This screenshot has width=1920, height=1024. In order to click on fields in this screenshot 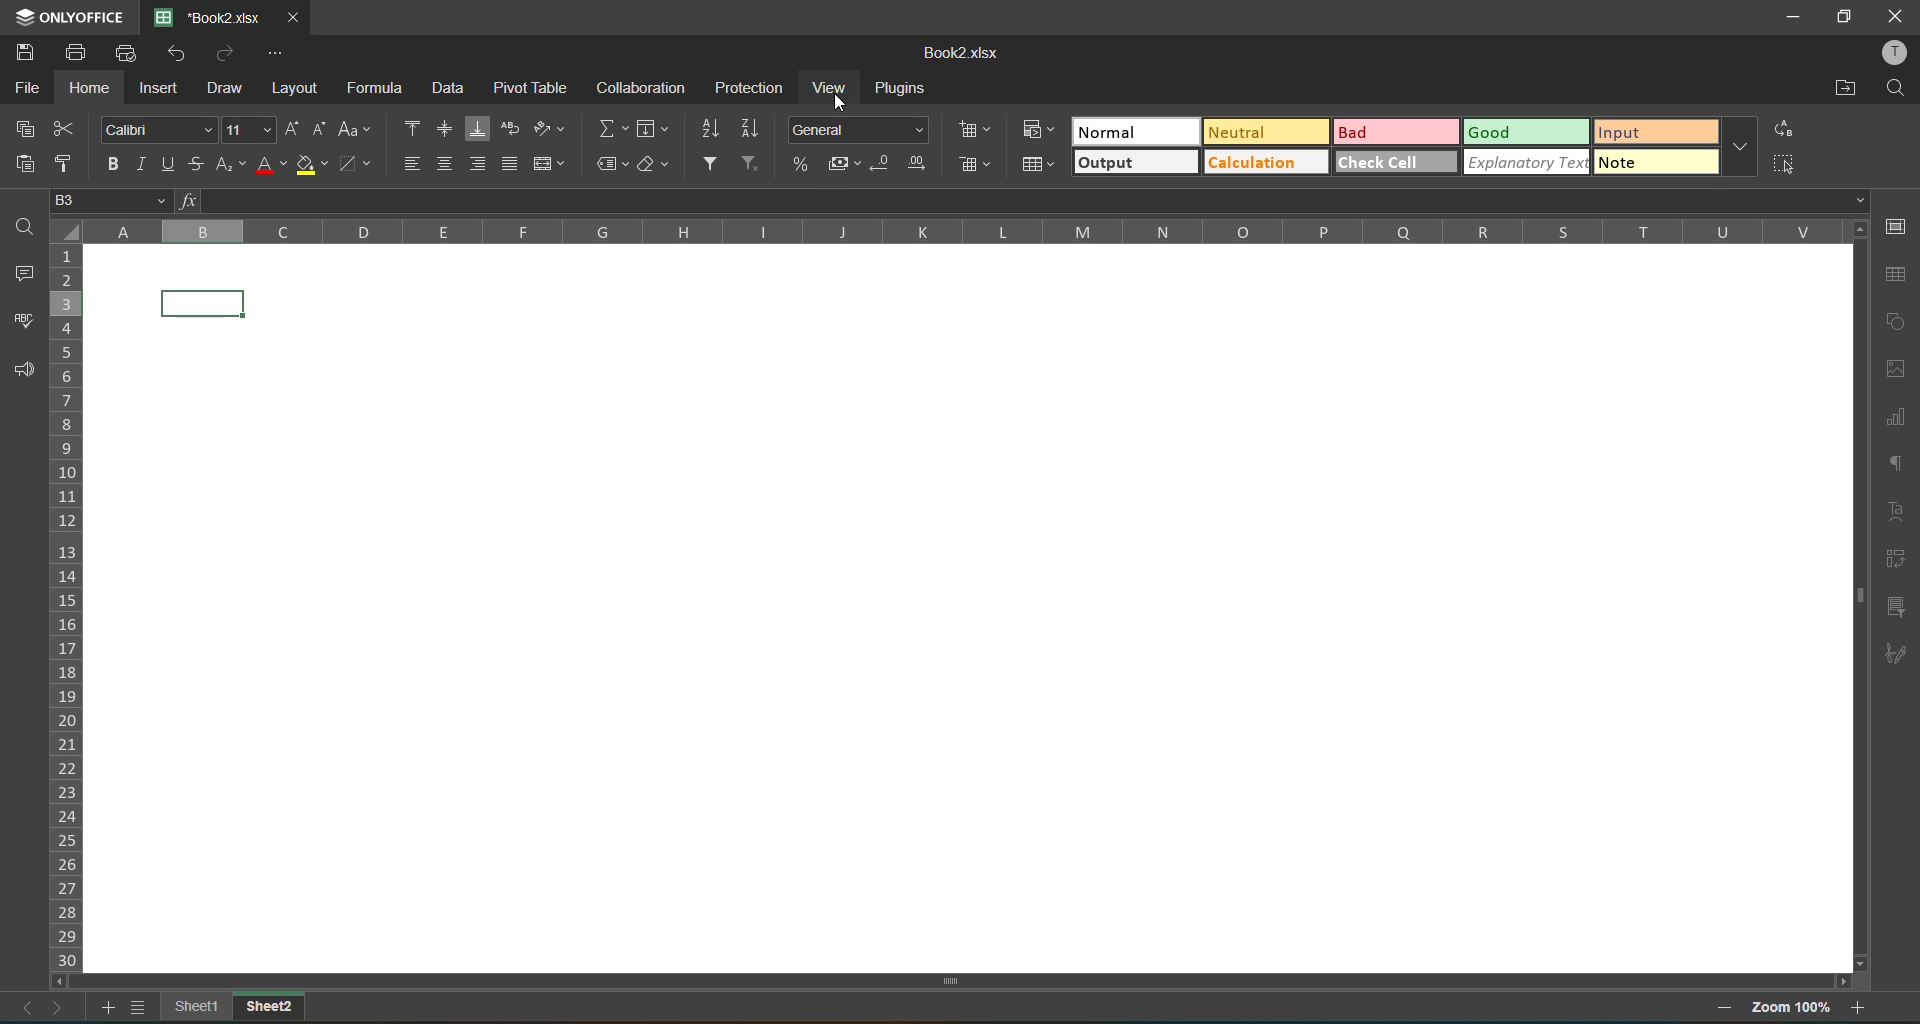, I will do `click(653, 131)`.